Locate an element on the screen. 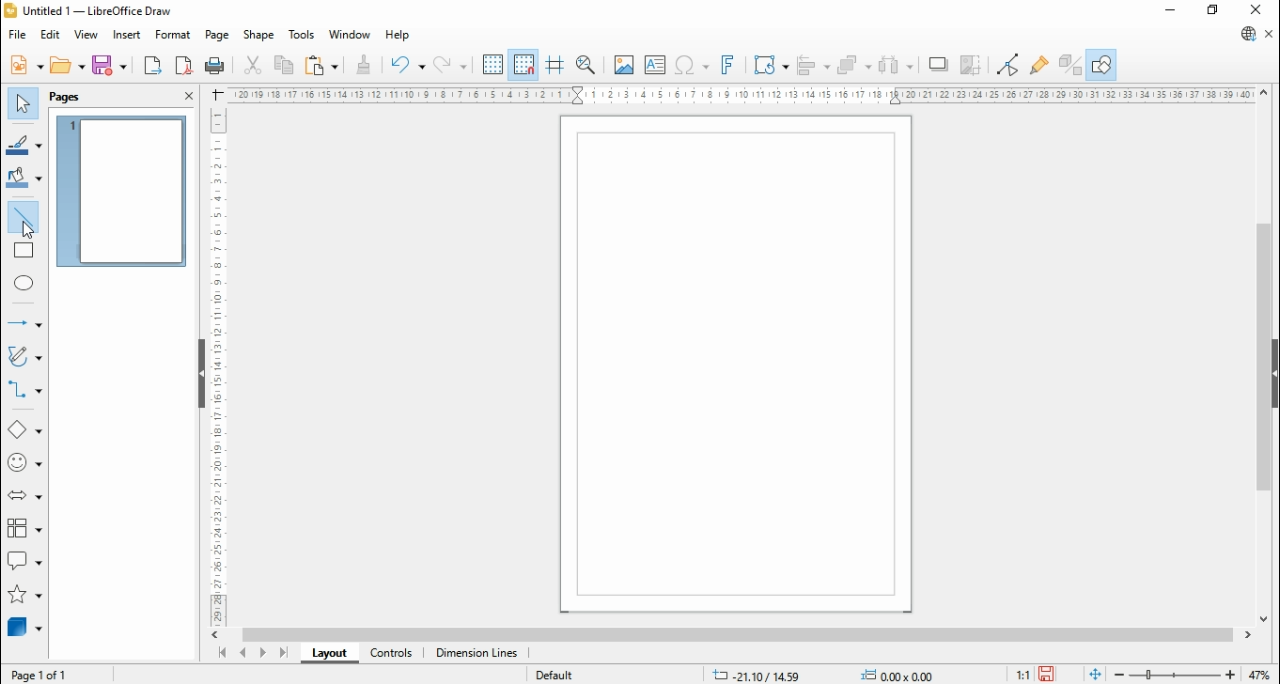 Image resolution: width=1280 pixels, height=684 pixels. helplines while moving is located at coordinates (554, 63).